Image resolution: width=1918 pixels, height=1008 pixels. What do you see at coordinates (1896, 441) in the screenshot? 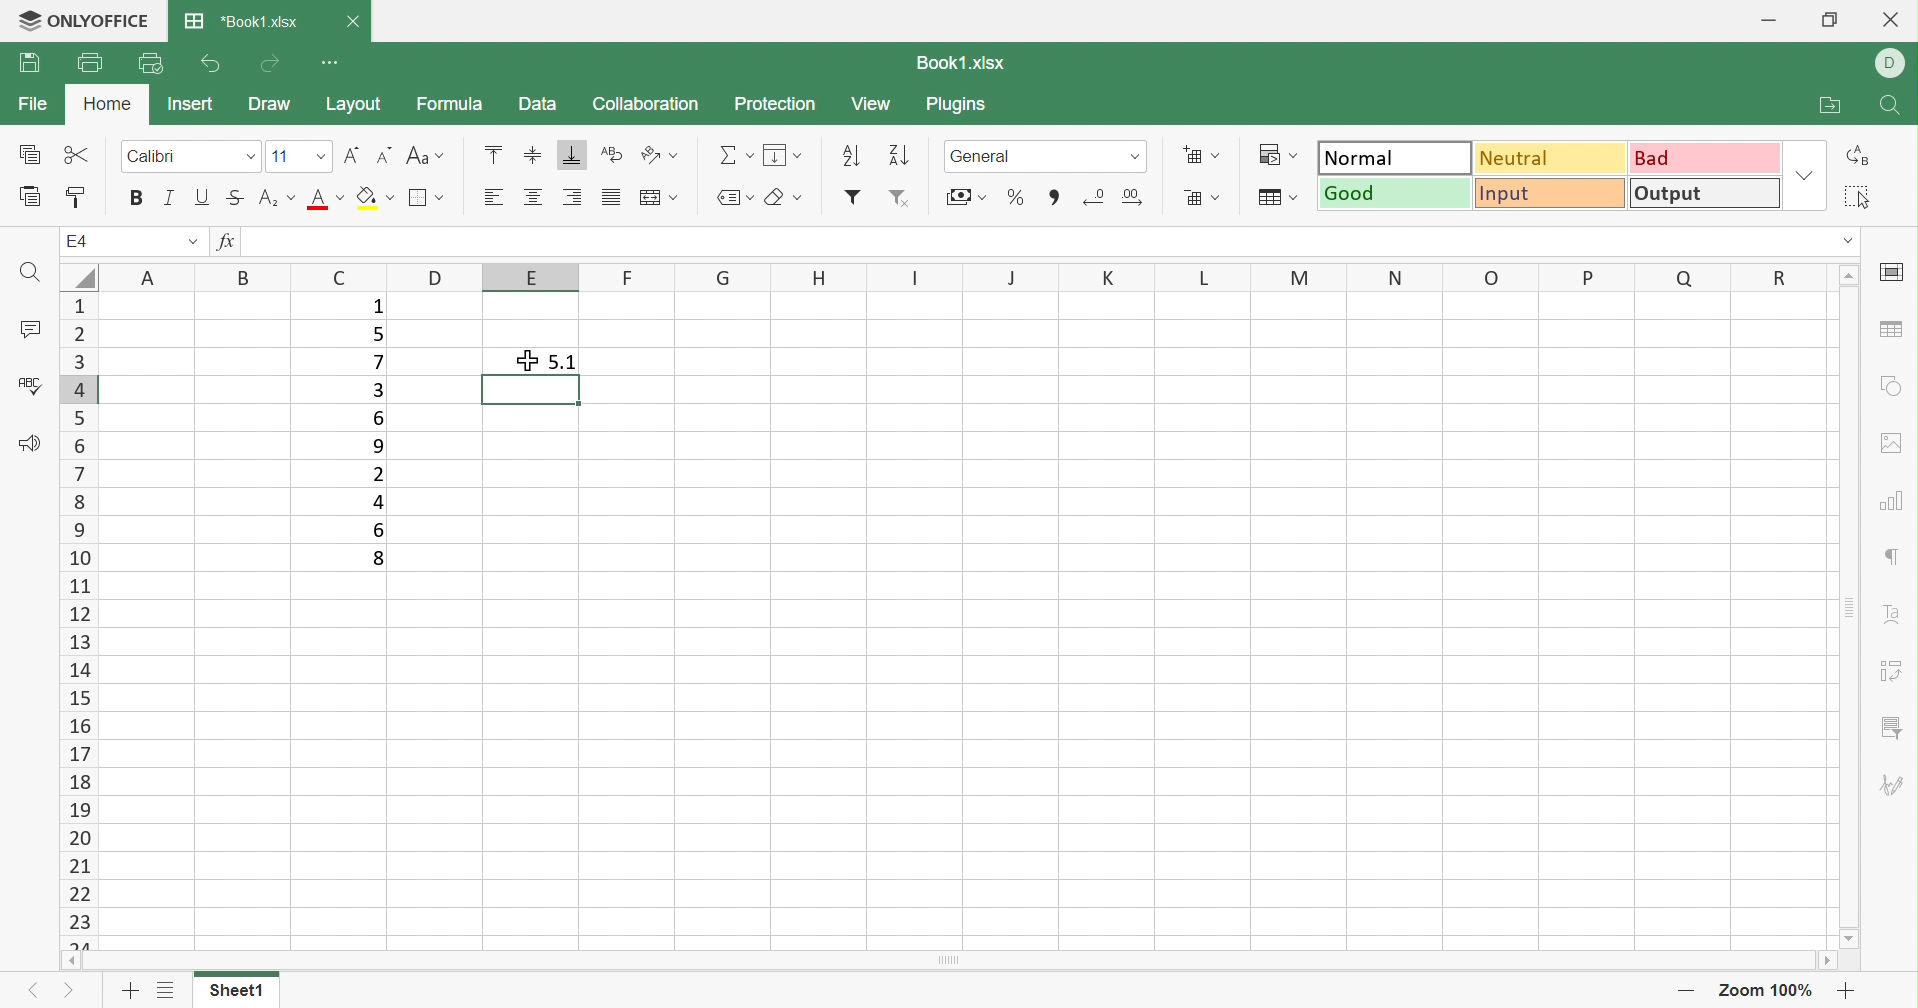
I see `Image settings` at bounding box center [1896, 441].